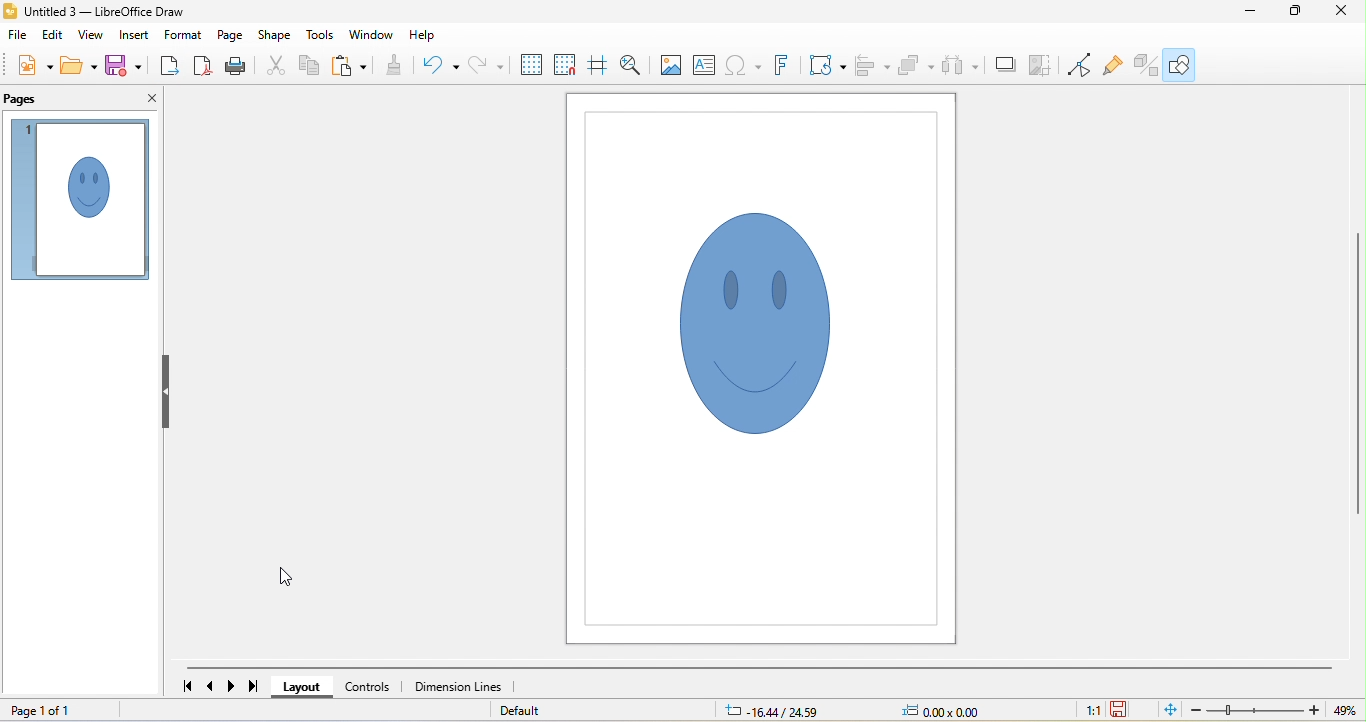 This screenshot has width=1366, height=722. Describe the element at coordinates (370, 687) in the screenshot. I see `controls` at that location.